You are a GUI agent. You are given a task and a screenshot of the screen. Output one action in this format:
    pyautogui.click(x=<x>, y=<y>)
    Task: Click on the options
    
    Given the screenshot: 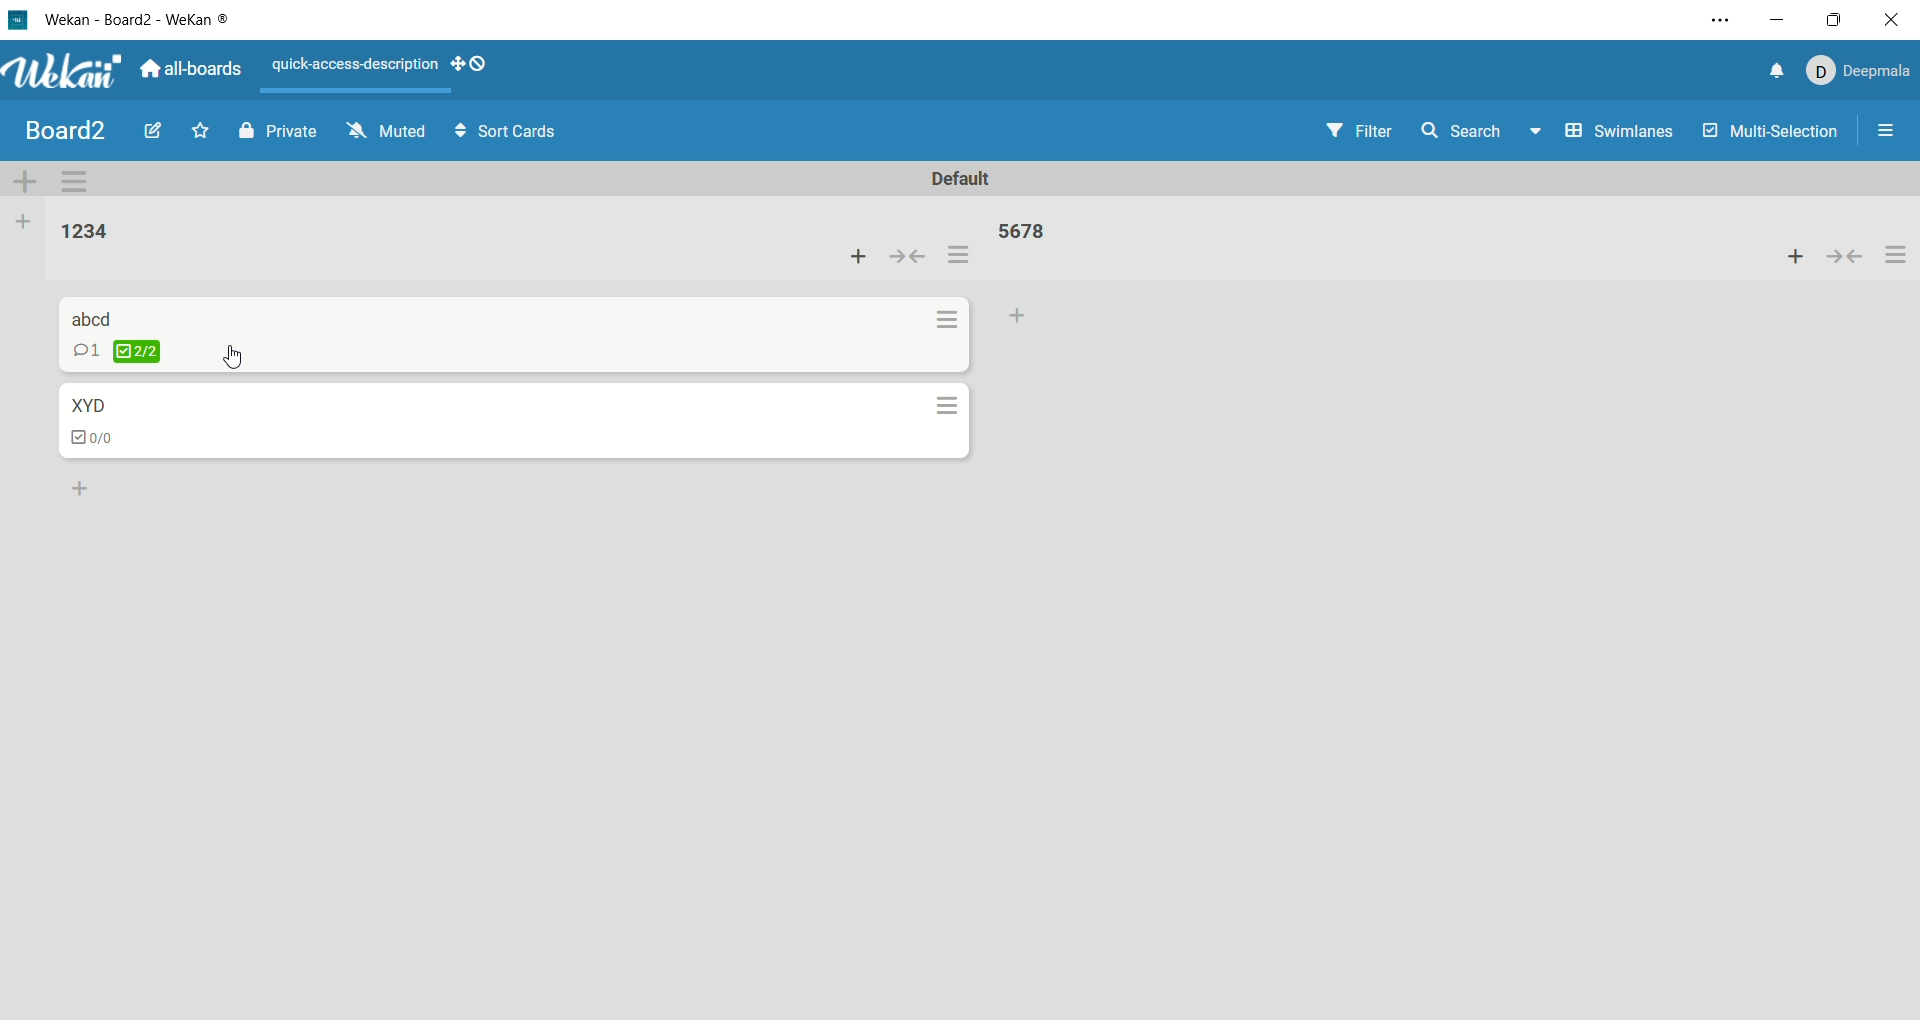 What is the action you would take?
    pyautogui.click(x=957, y=254)
    